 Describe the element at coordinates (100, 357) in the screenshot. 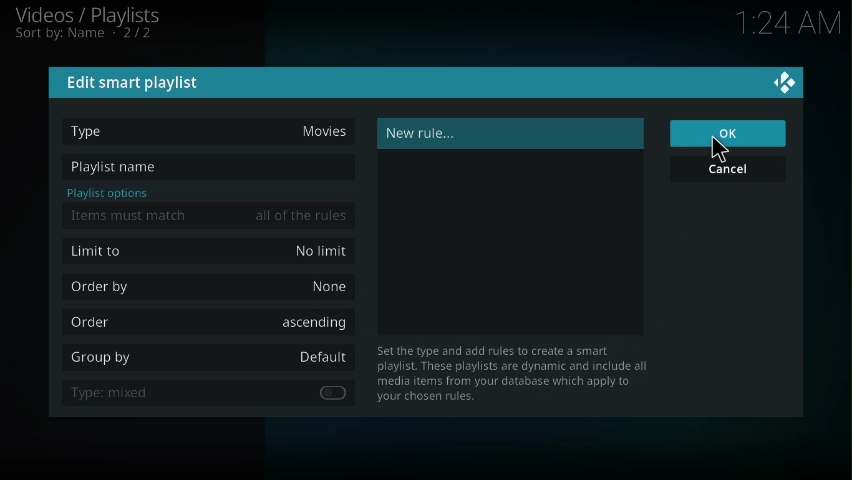

I see `group by` at that location.